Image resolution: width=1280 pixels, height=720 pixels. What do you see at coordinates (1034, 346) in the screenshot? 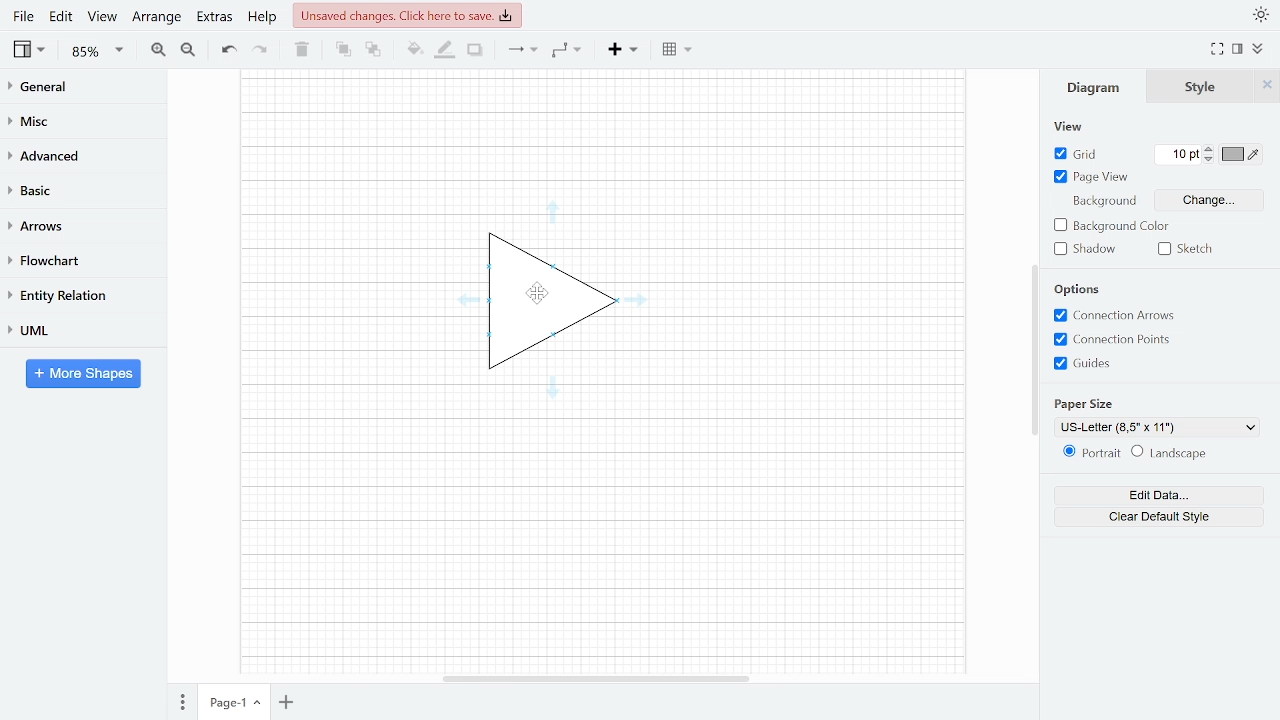
I see `Vertical scrollbar` at bounding box center [1034, 346].